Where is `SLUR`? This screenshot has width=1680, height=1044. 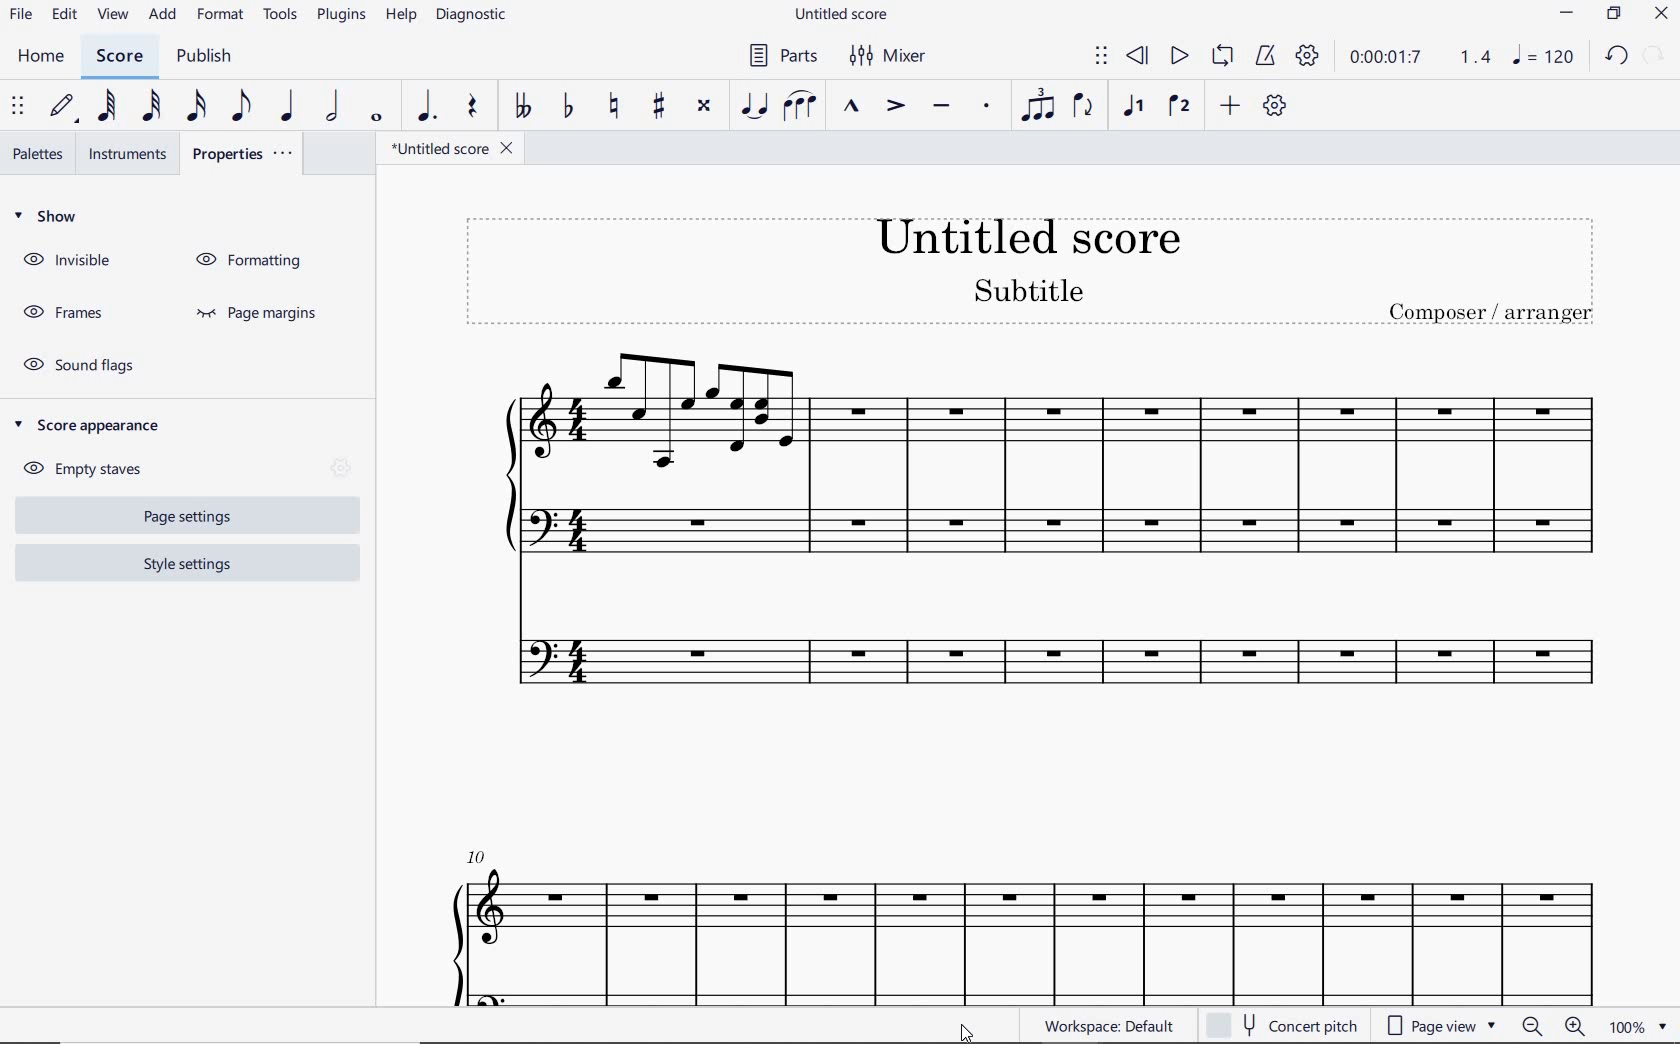
SLUR is located at coordinates (801, 106).